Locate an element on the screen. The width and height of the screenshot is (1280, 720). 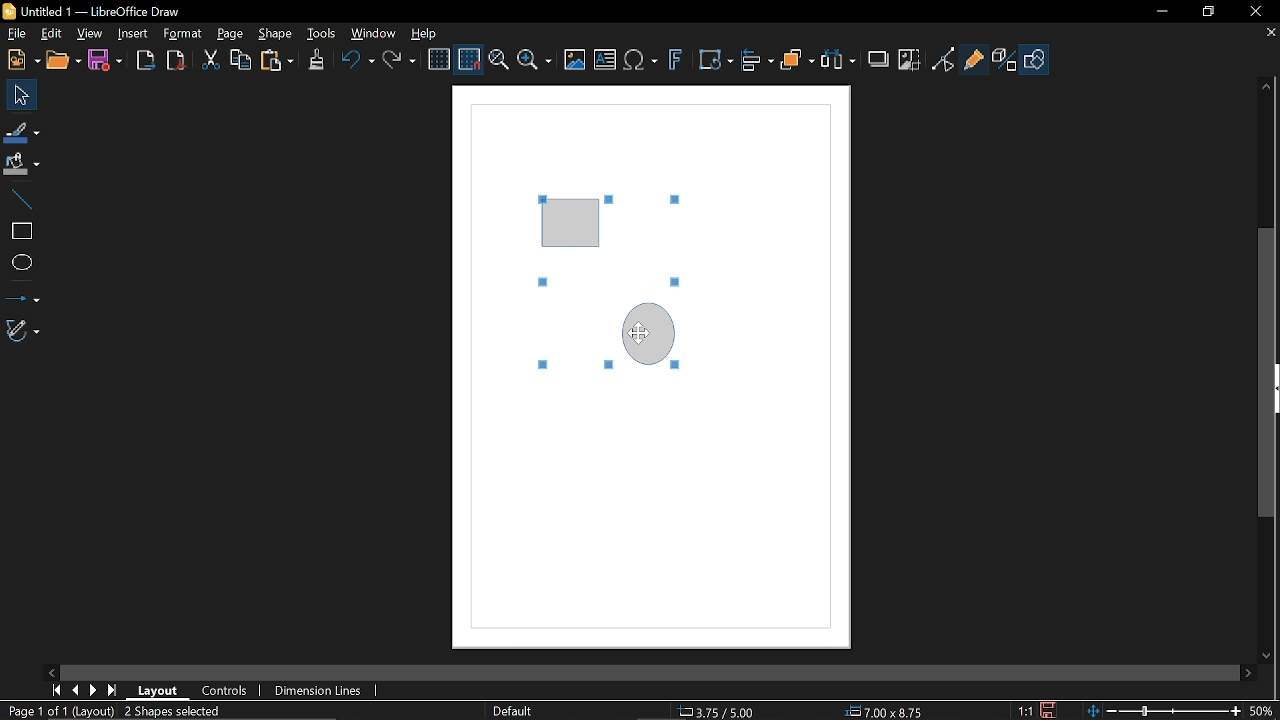
Select at least three object to distribute is located at coordinates (839, 62).